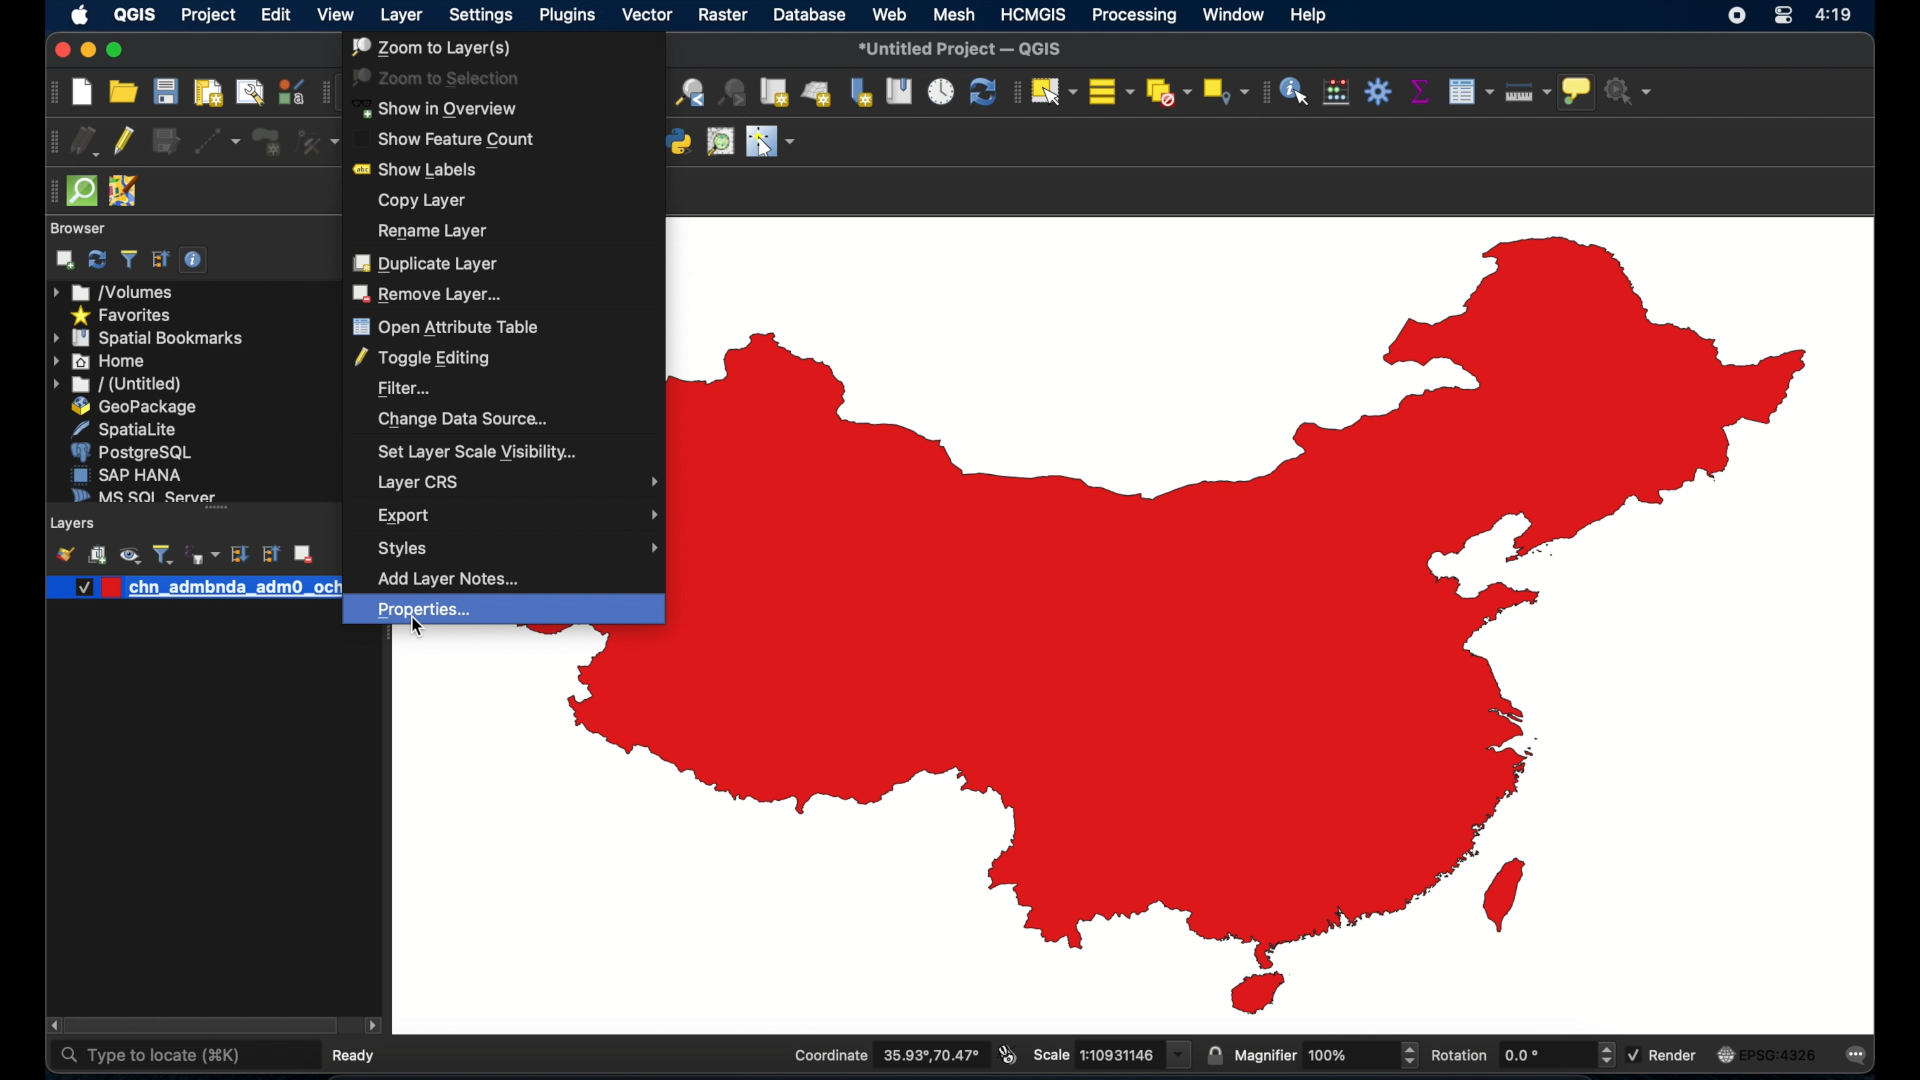 The height and width of the screenshot is (1080, 1920). Describe the element at coordinates (204, 554) in the screenshot. I see `filter legend by expression` at that location.